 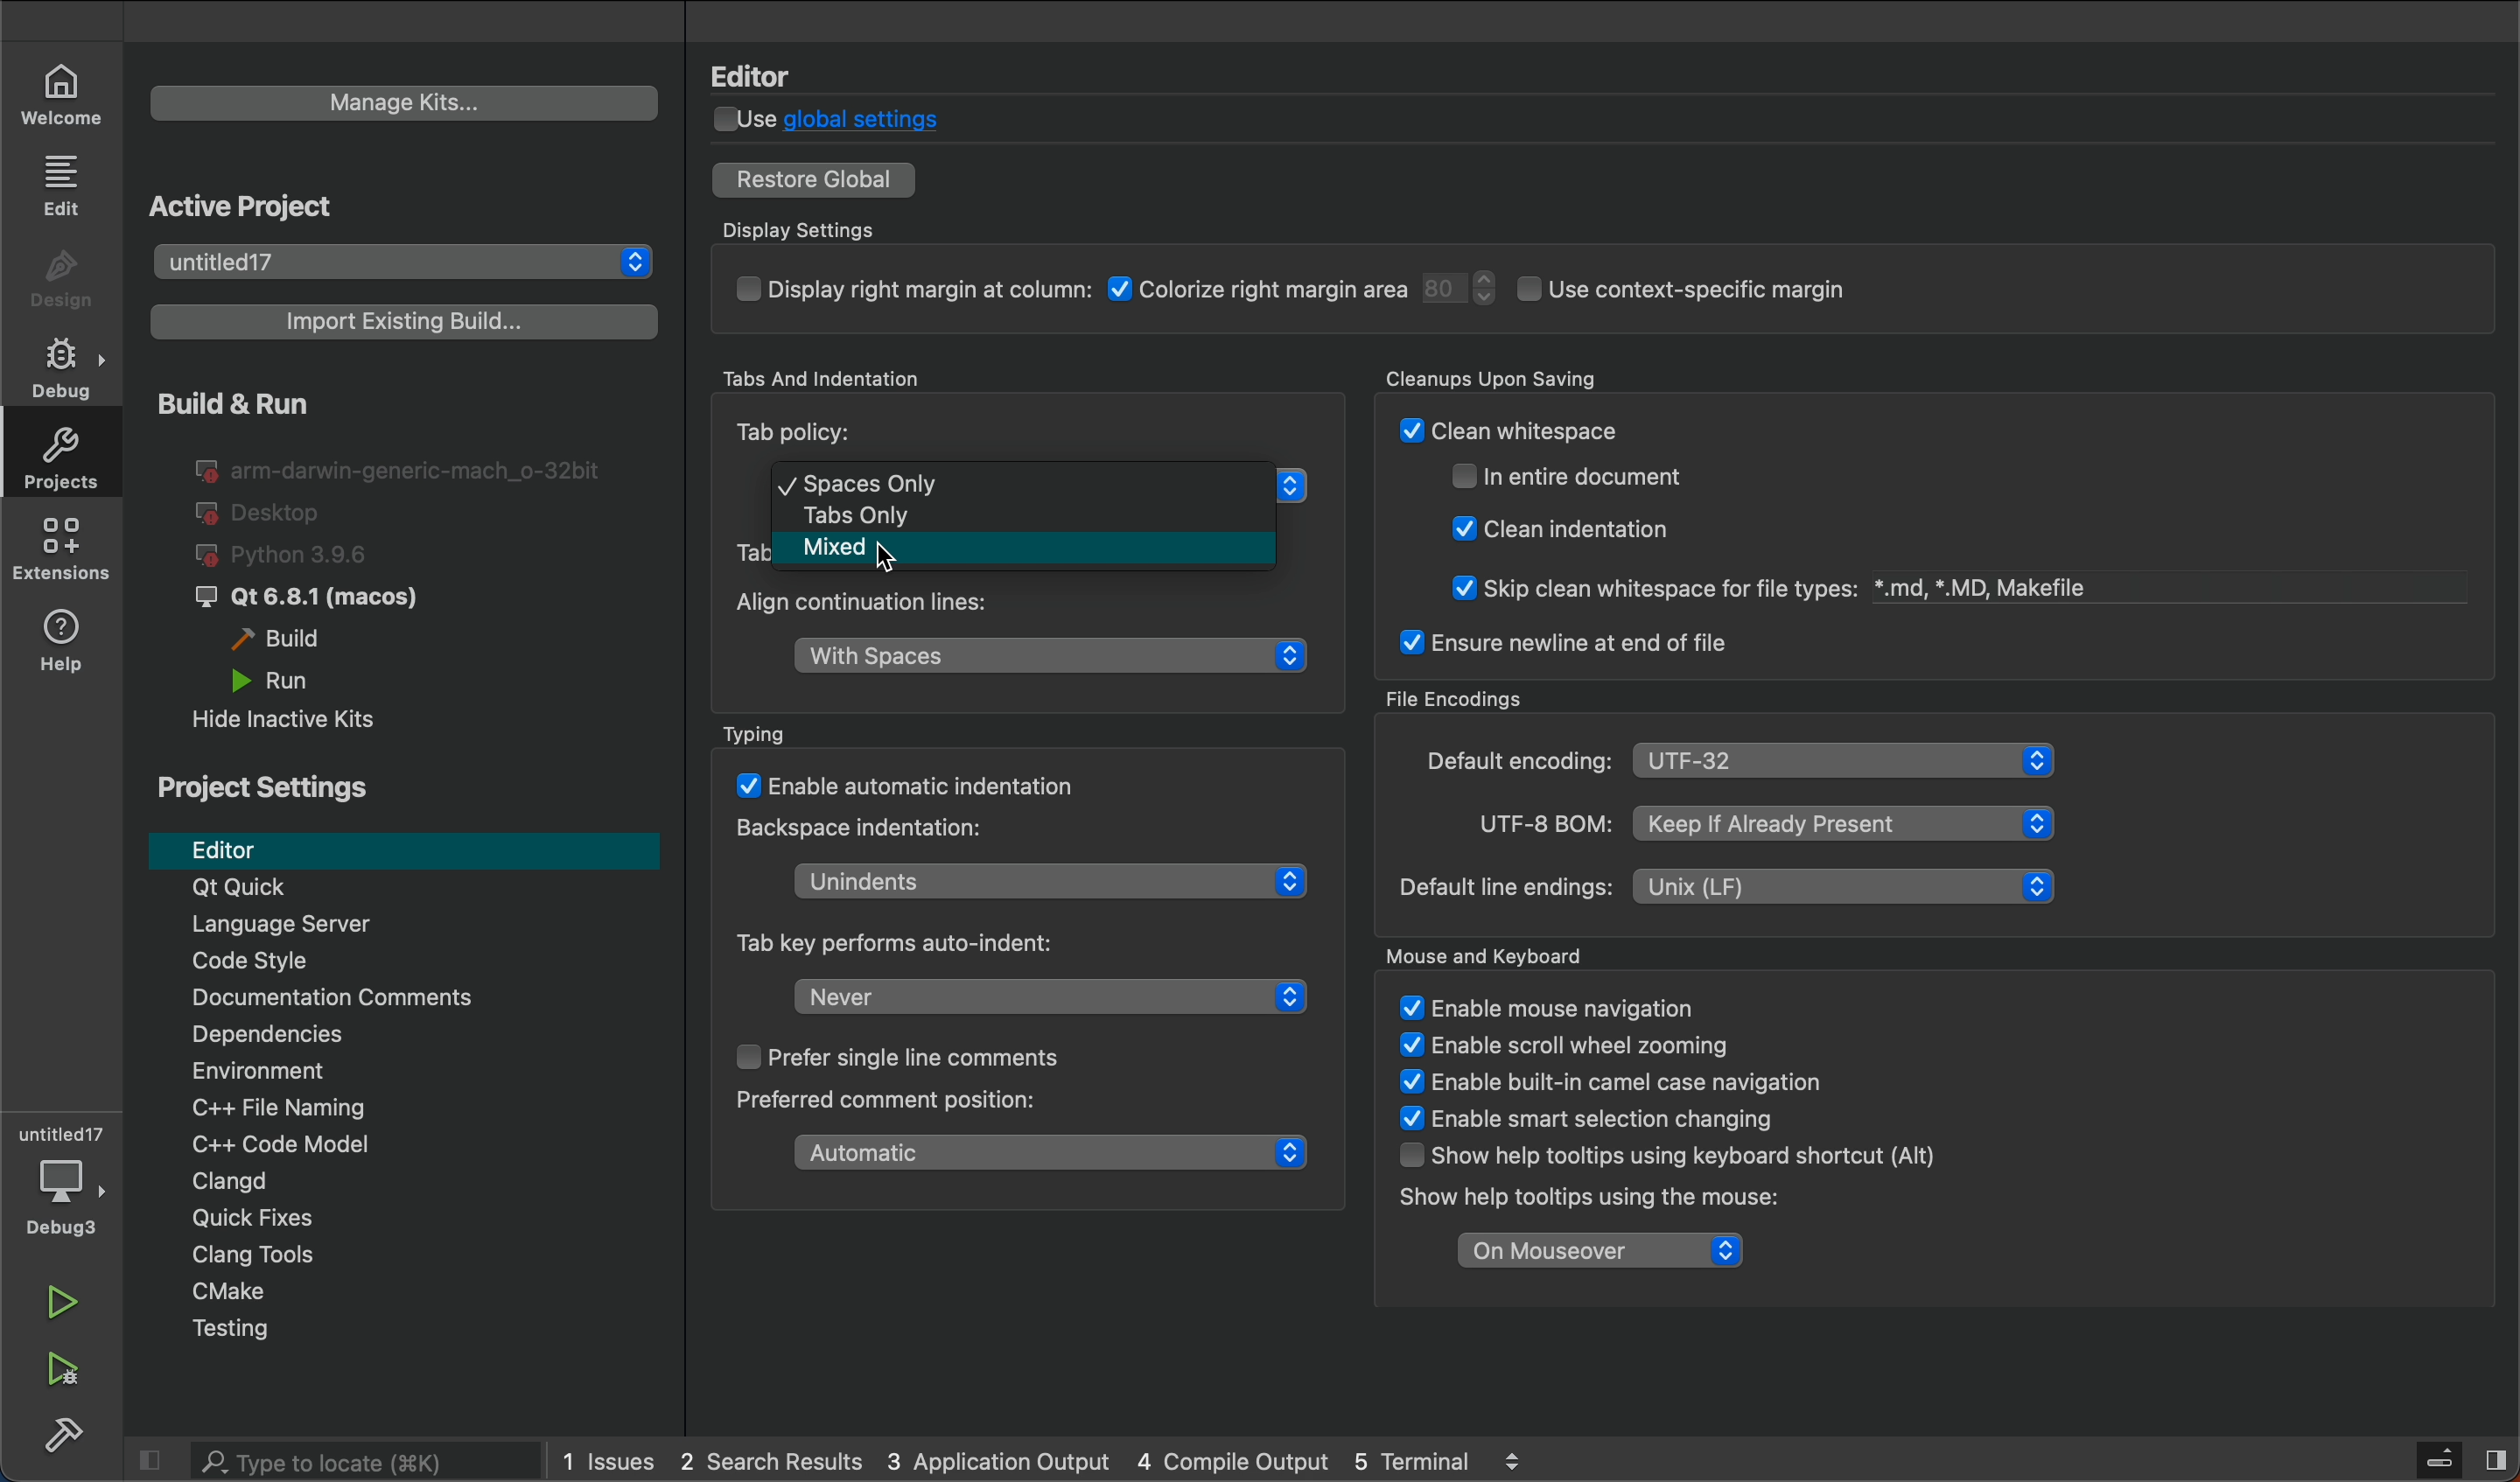 What do you see at coordinates (1722, 888) in the screenshot?
I see `Default line endings: | Unix (LF) &l` at bounding box center [1722, 888].